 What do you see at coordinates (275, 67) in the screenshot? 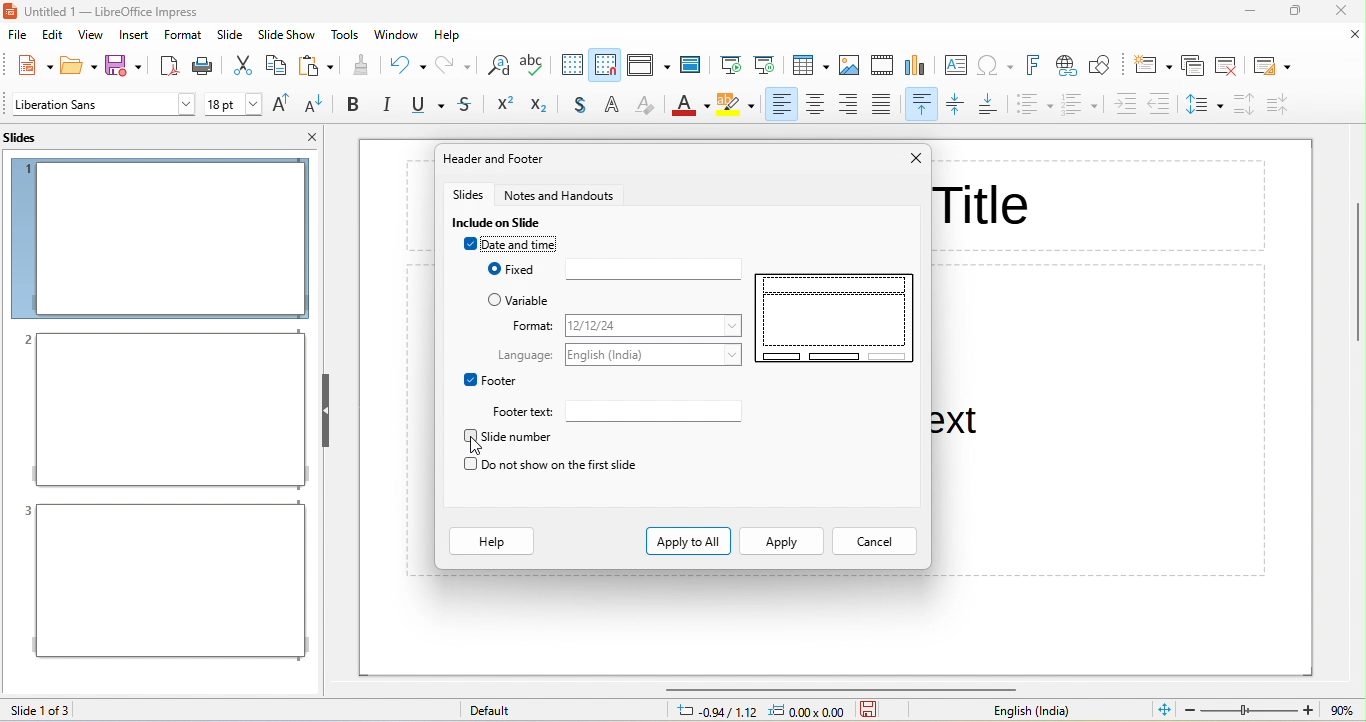
I see `ccopy` at bounding box center [275, 67].